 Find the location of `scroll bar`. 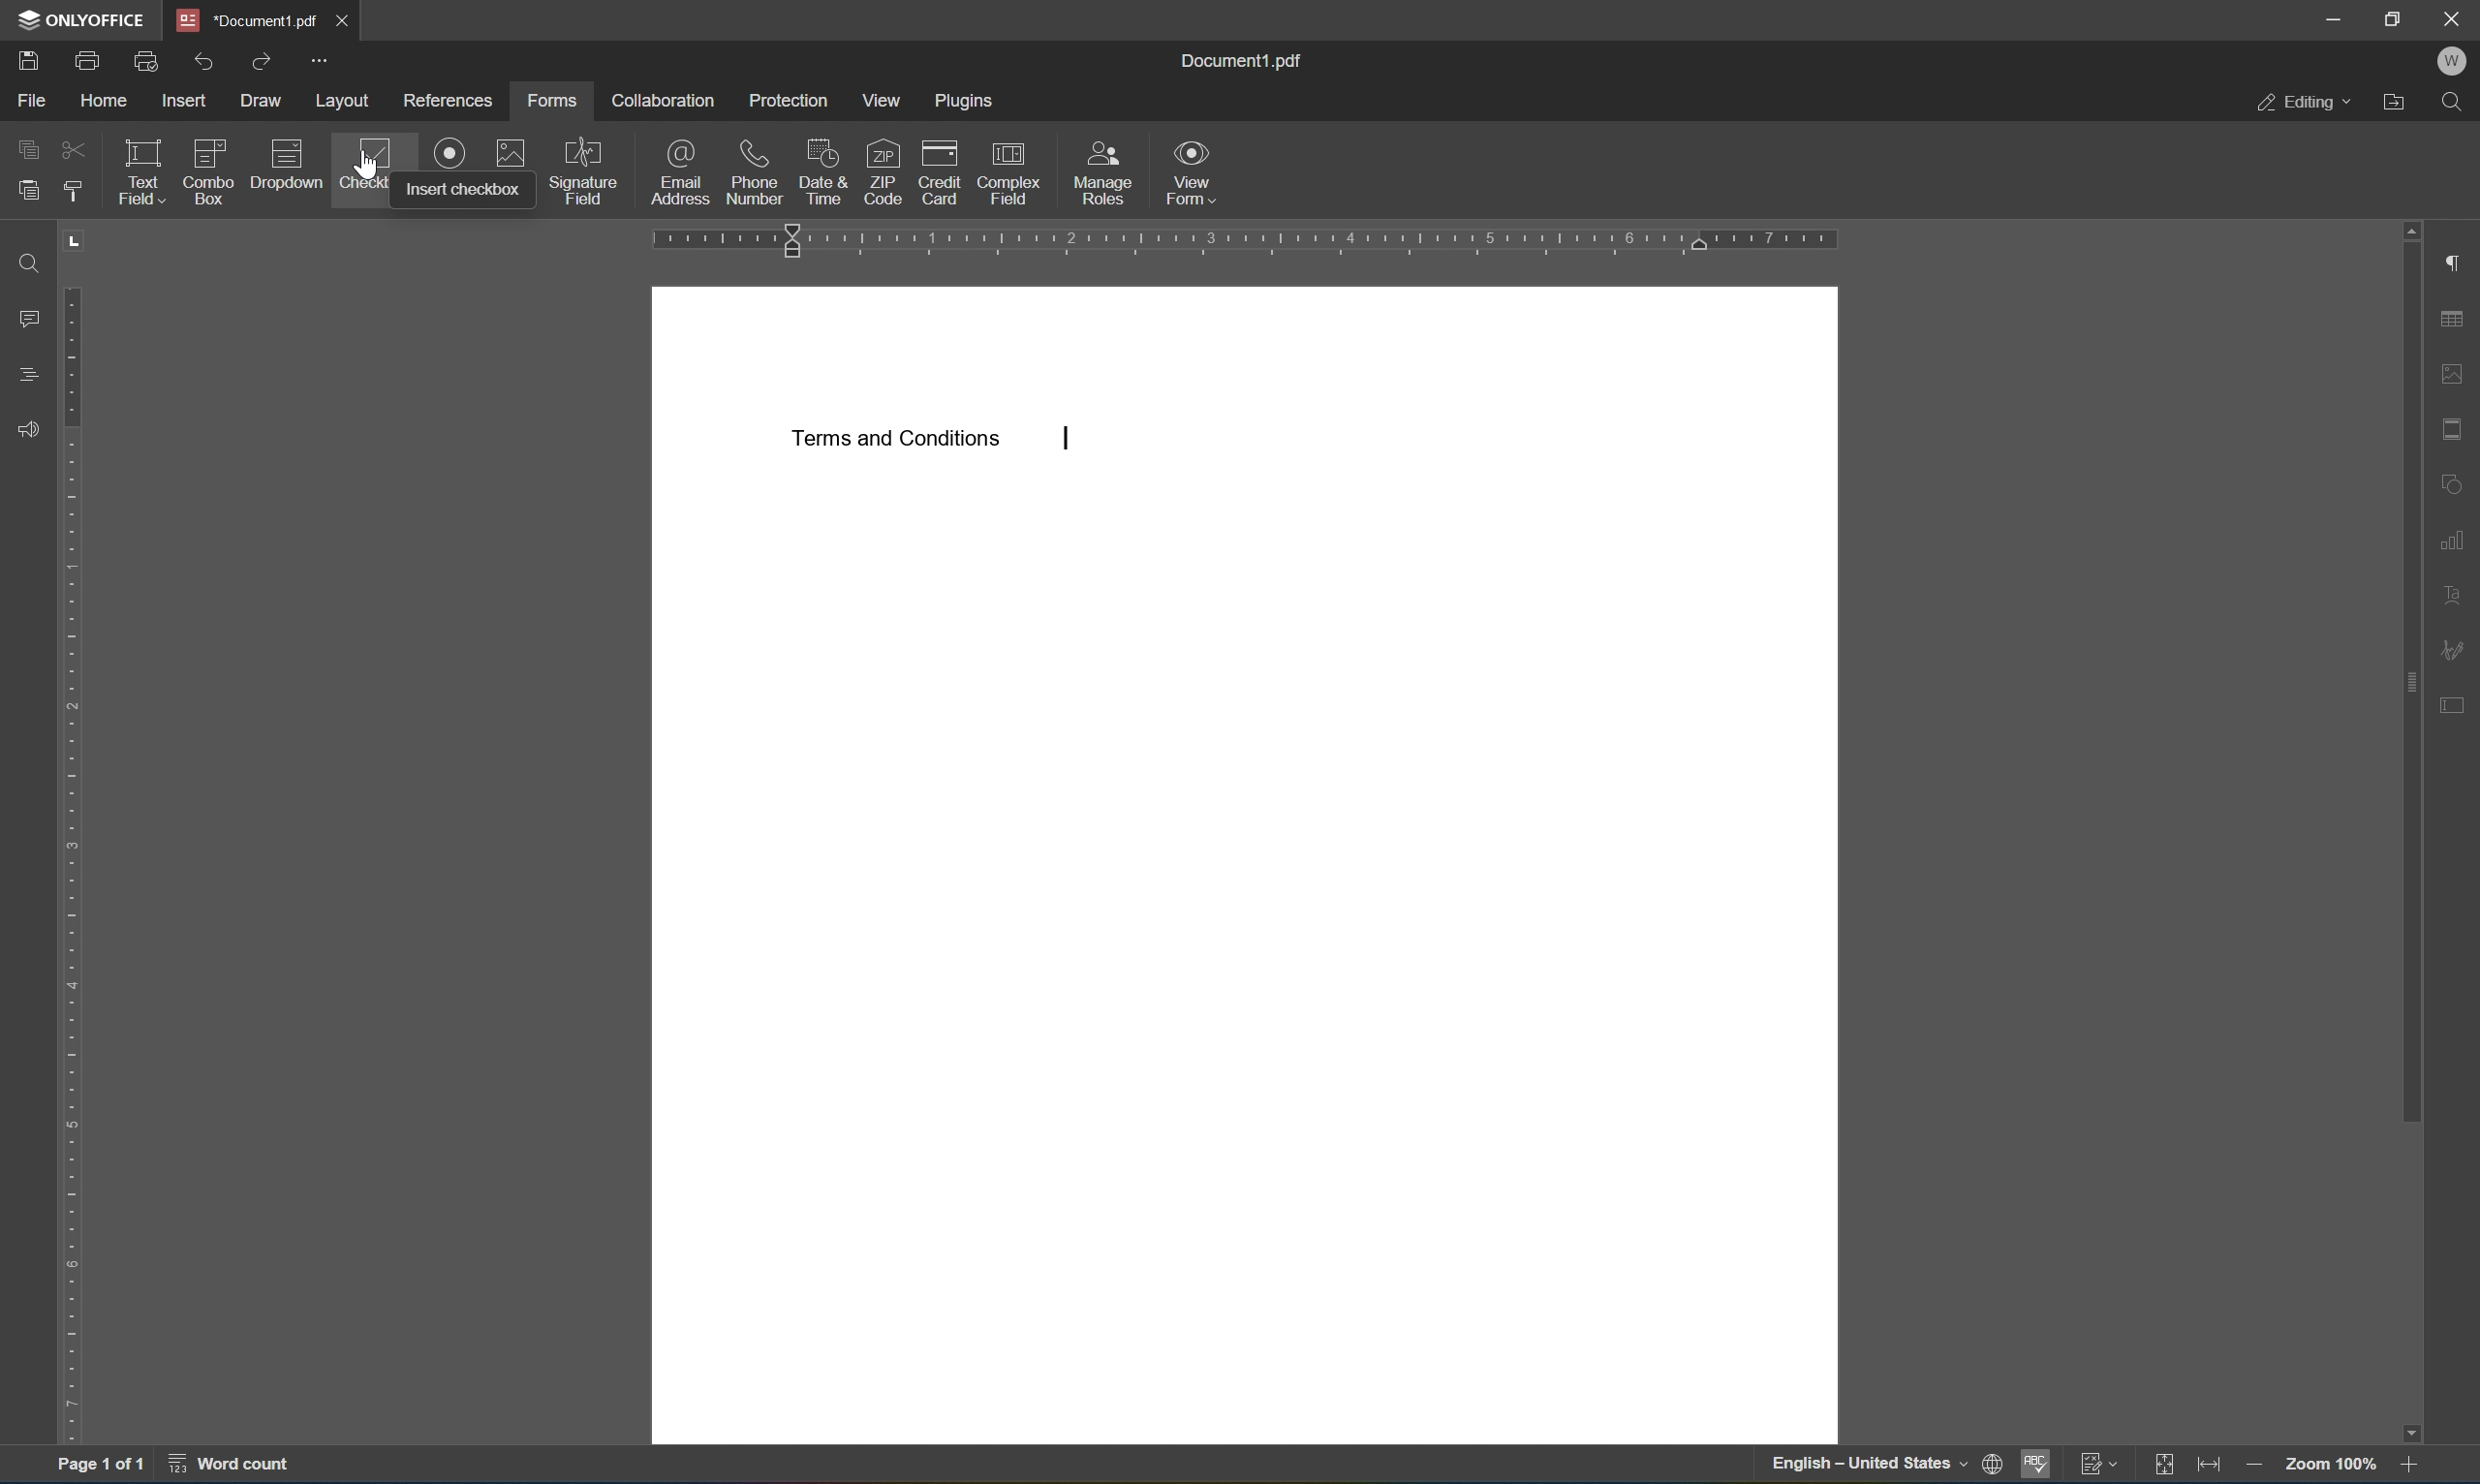

scroll bar is located at coordinates (2414, 673).